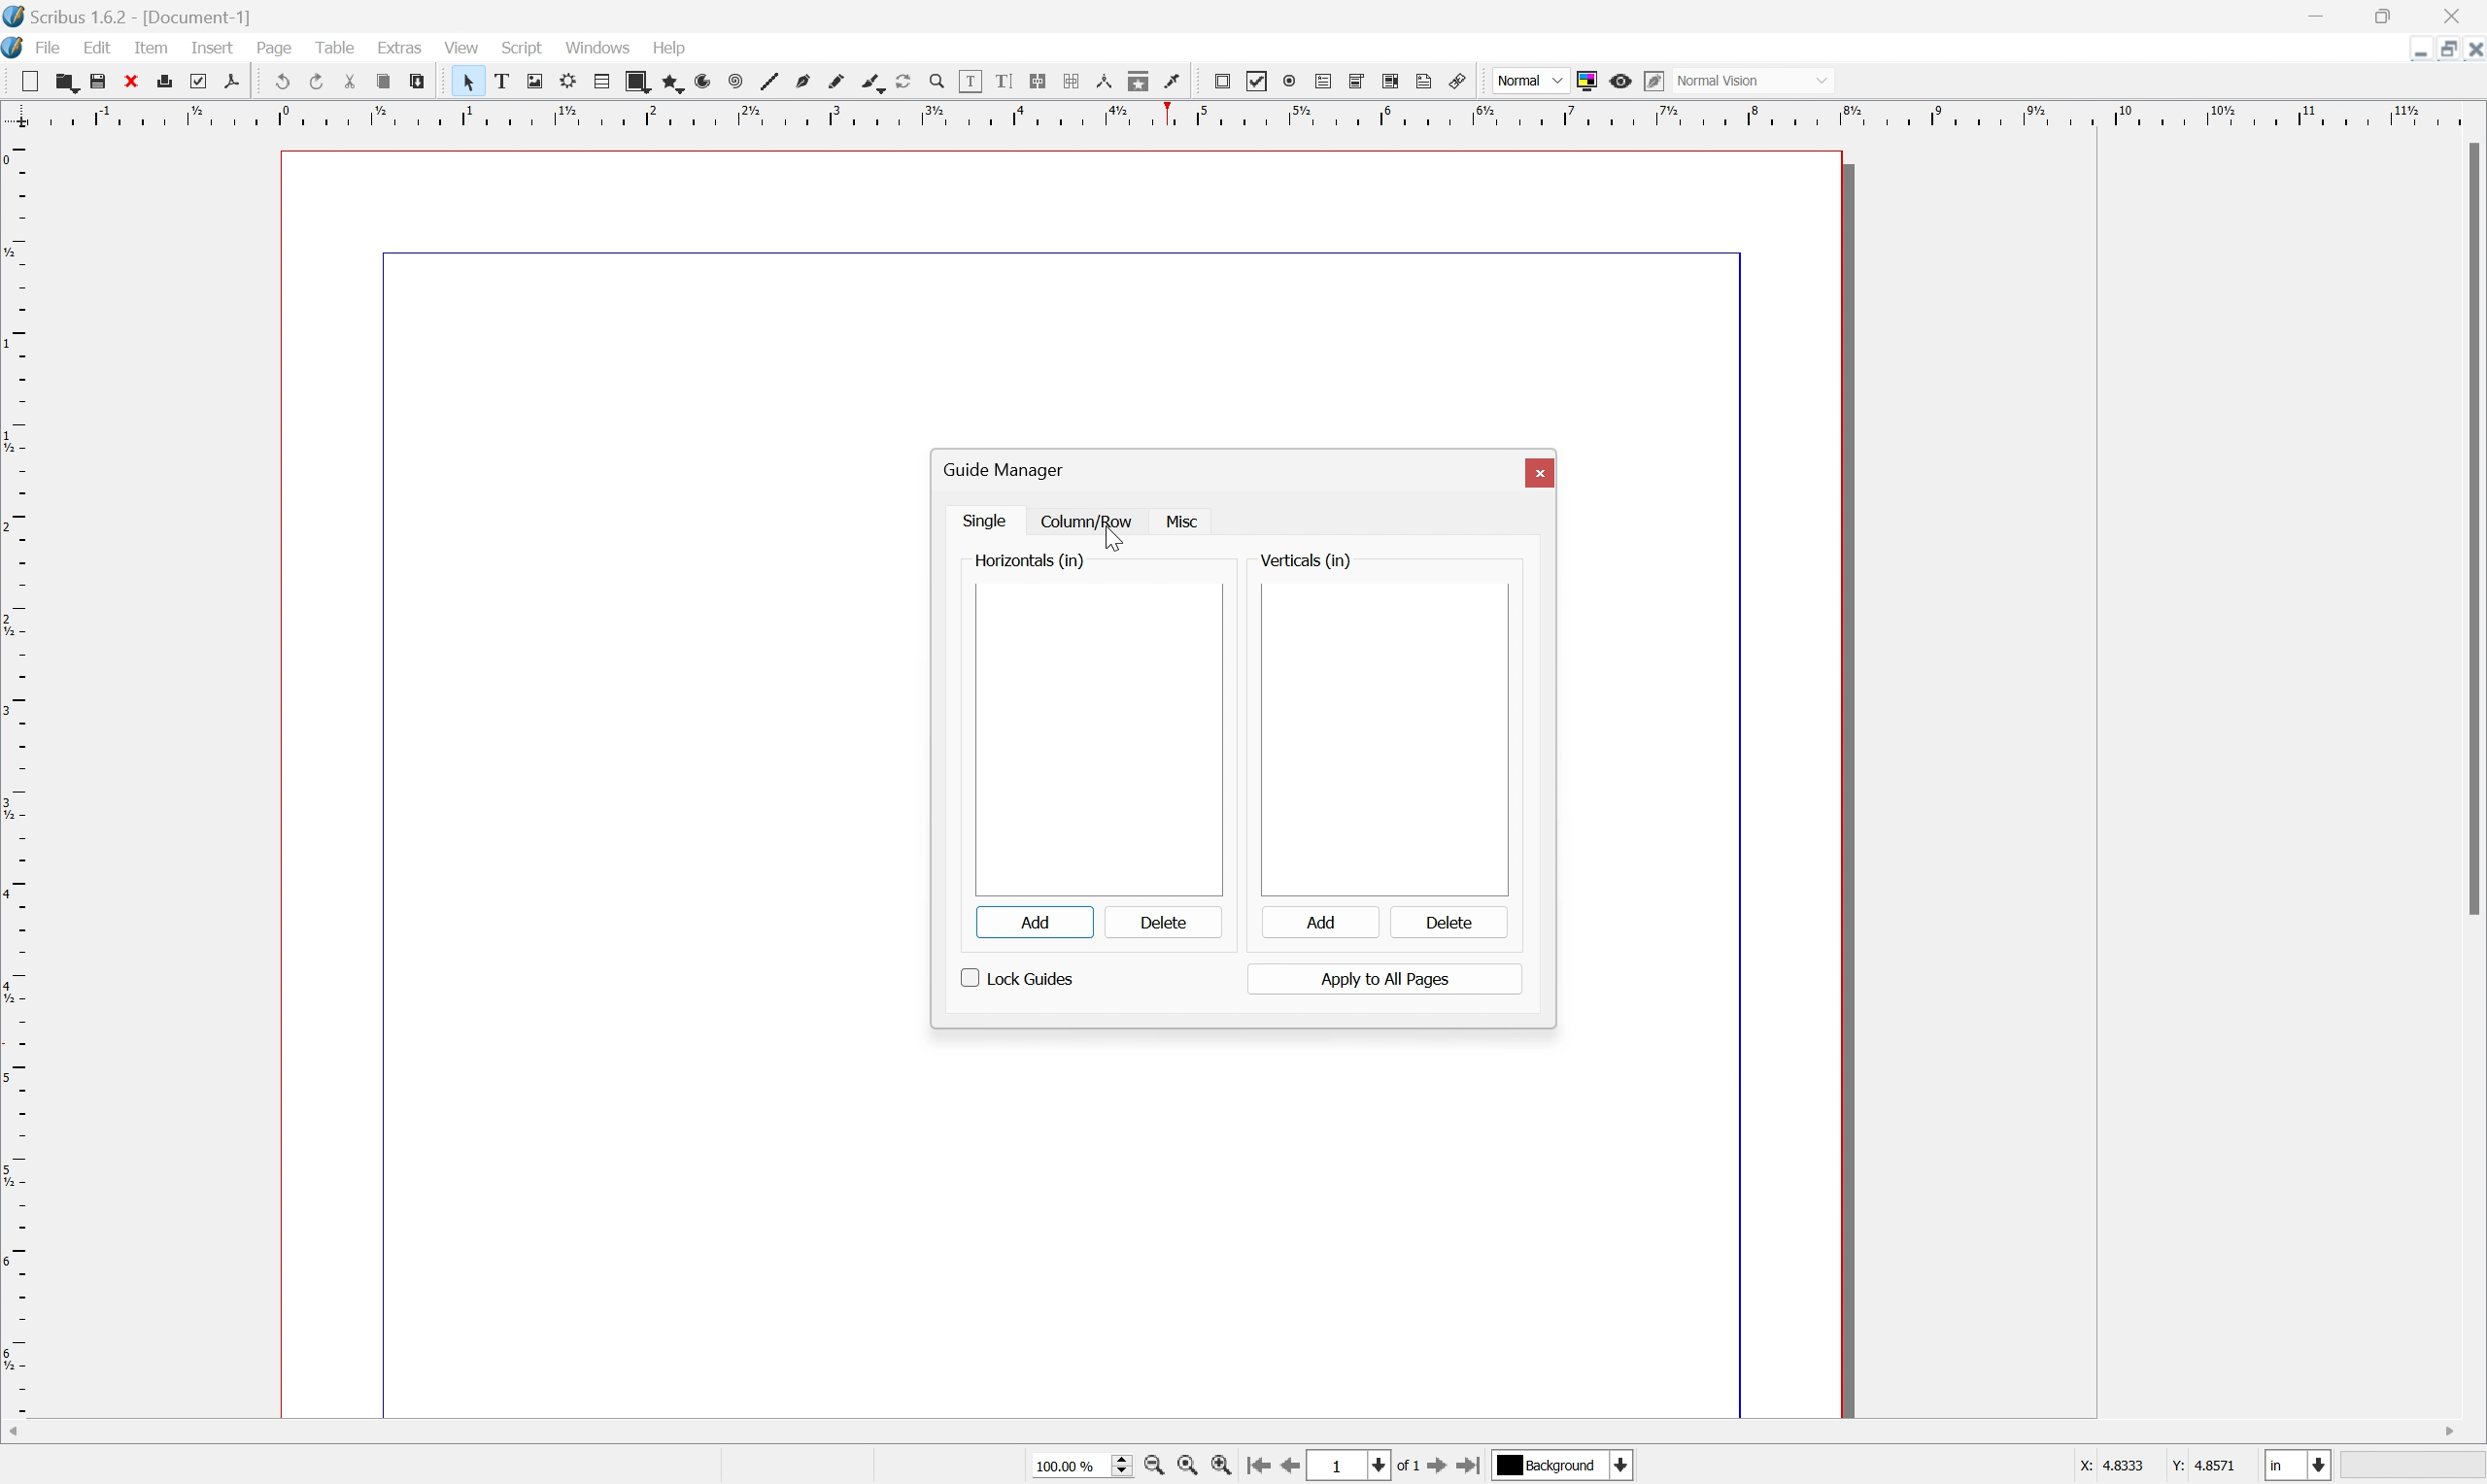 The width and height of the screenshot is (2487, 1484). What do you see at coordinates (2464, 13) in the screenshot?
I see `close` at bounding box center [2464, 13].